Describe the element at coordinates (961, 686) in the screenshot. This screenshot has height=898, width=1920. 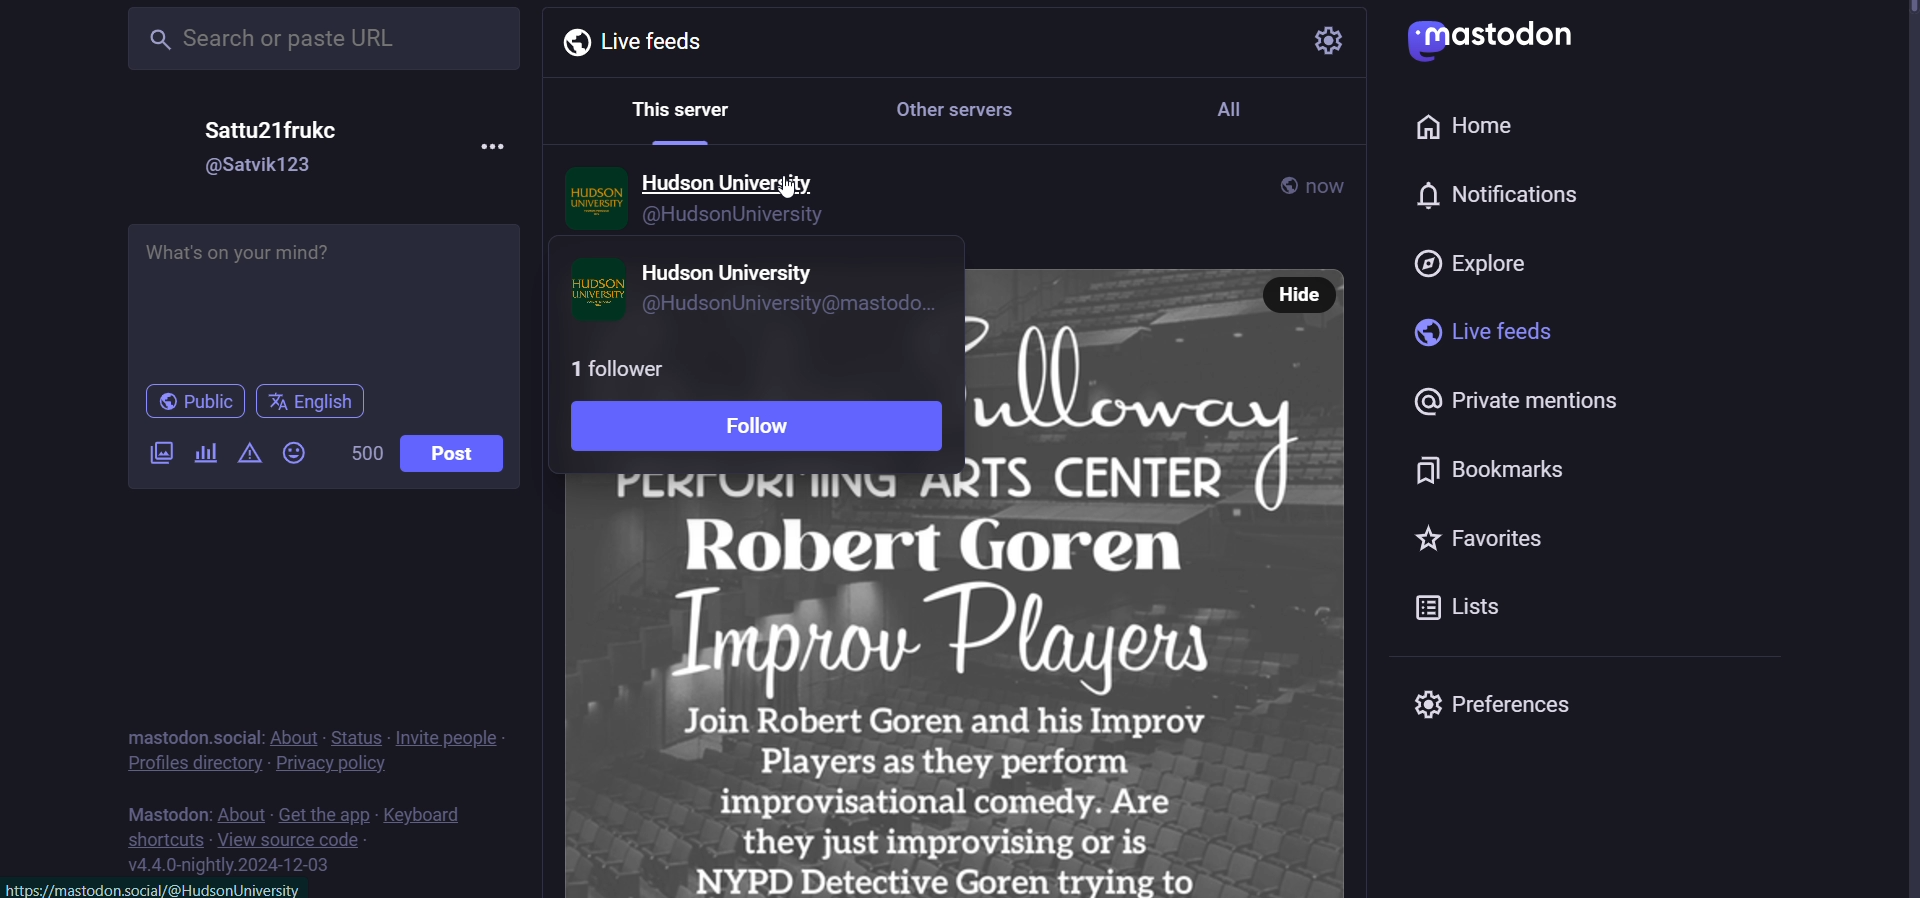
I see `post picture` at that location.